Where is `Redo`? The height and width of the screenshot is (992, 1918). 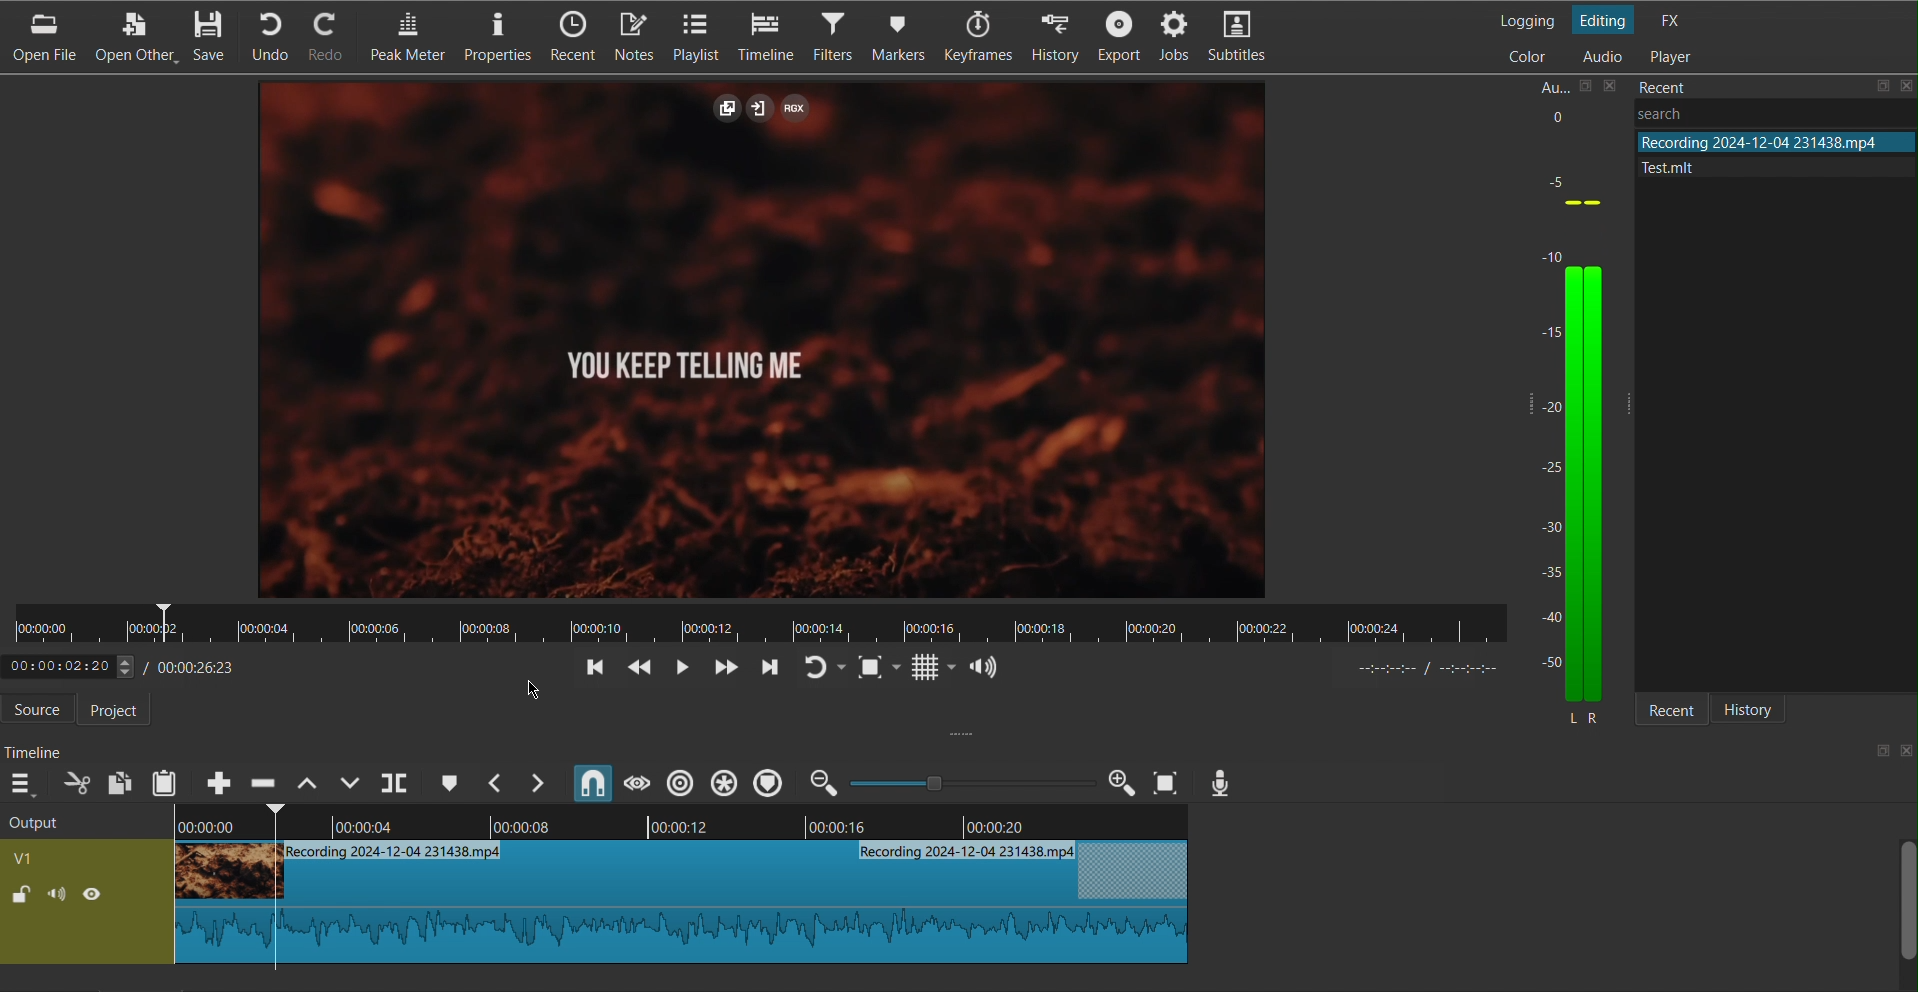
Redo is located at coordinates (820, 668).